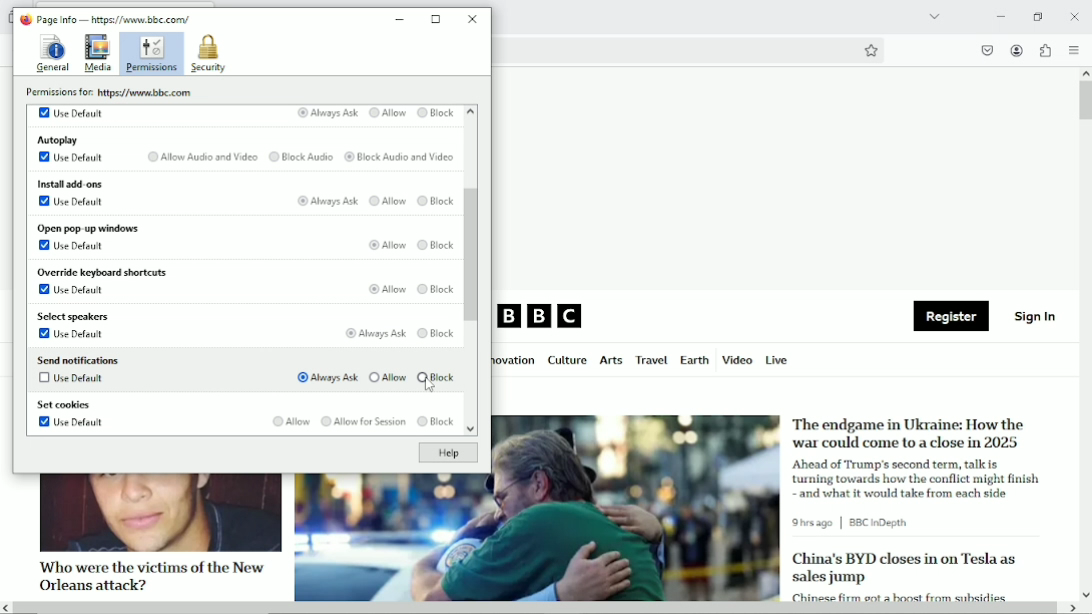 The width and height of the screenshot is (1092, 614). I want to click on Page Info — https://www.bbe.com/, so click(114, 19).